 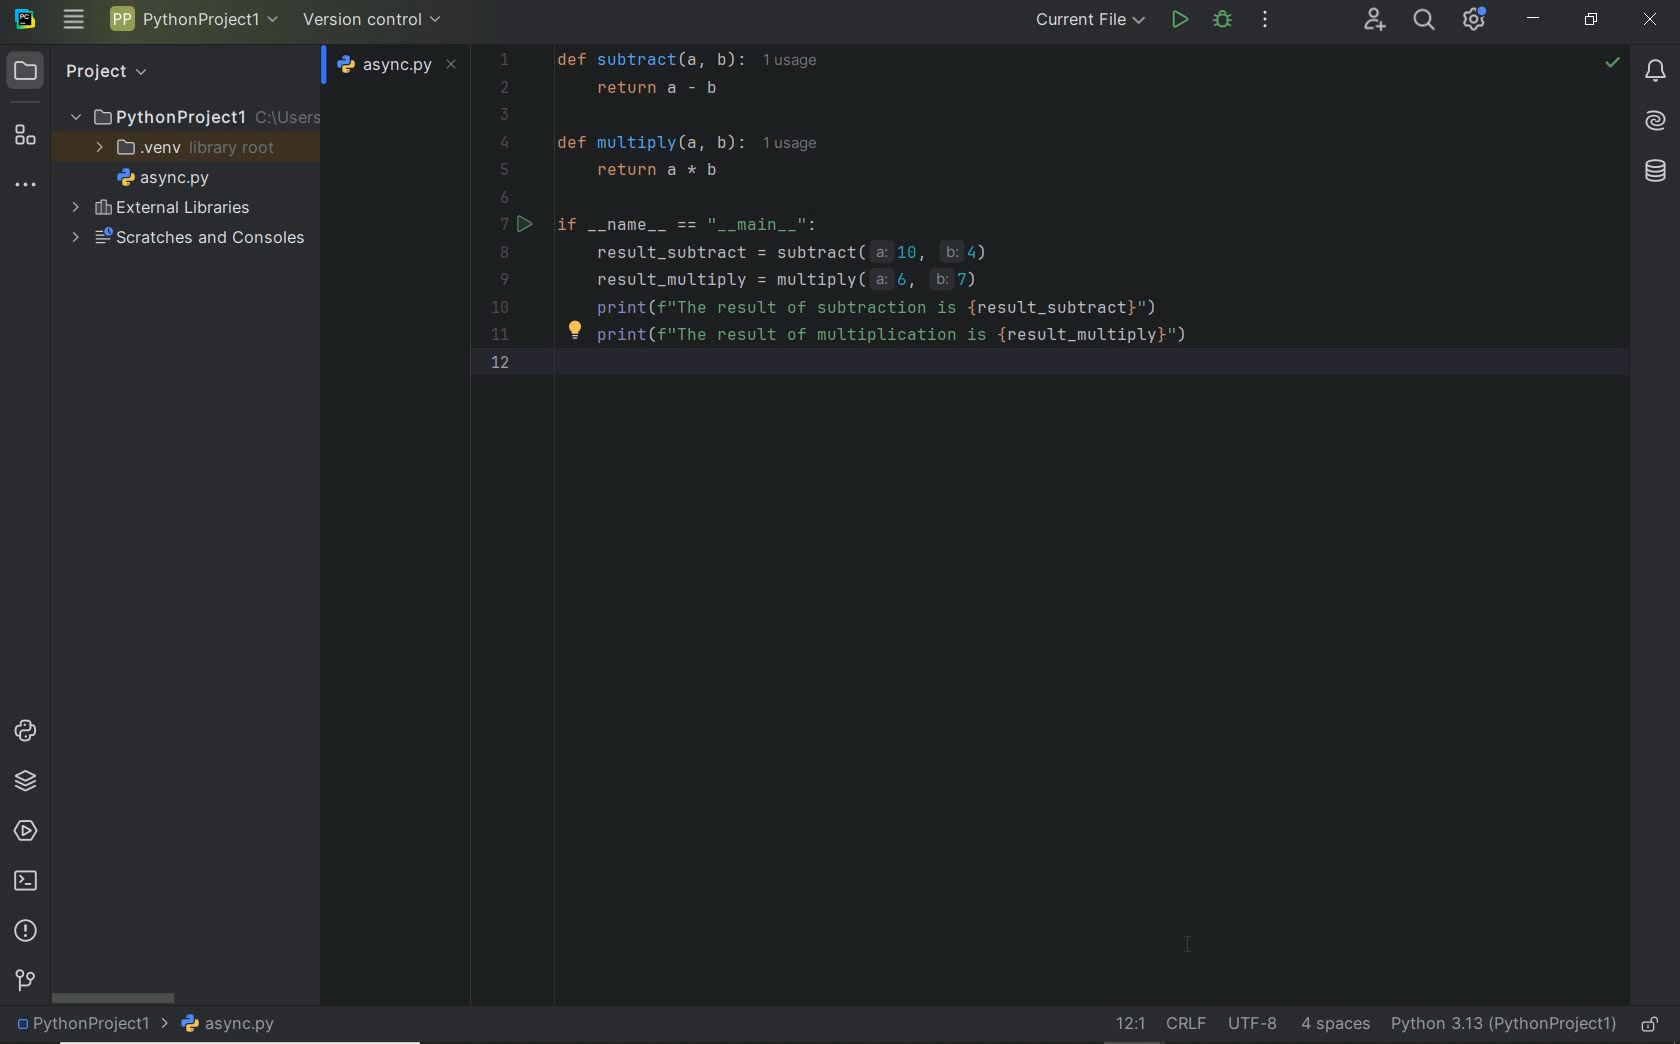 What do you see at coordinates (86, 70) in the screenshot?
I see `Project` at bounding box center [86, 70].